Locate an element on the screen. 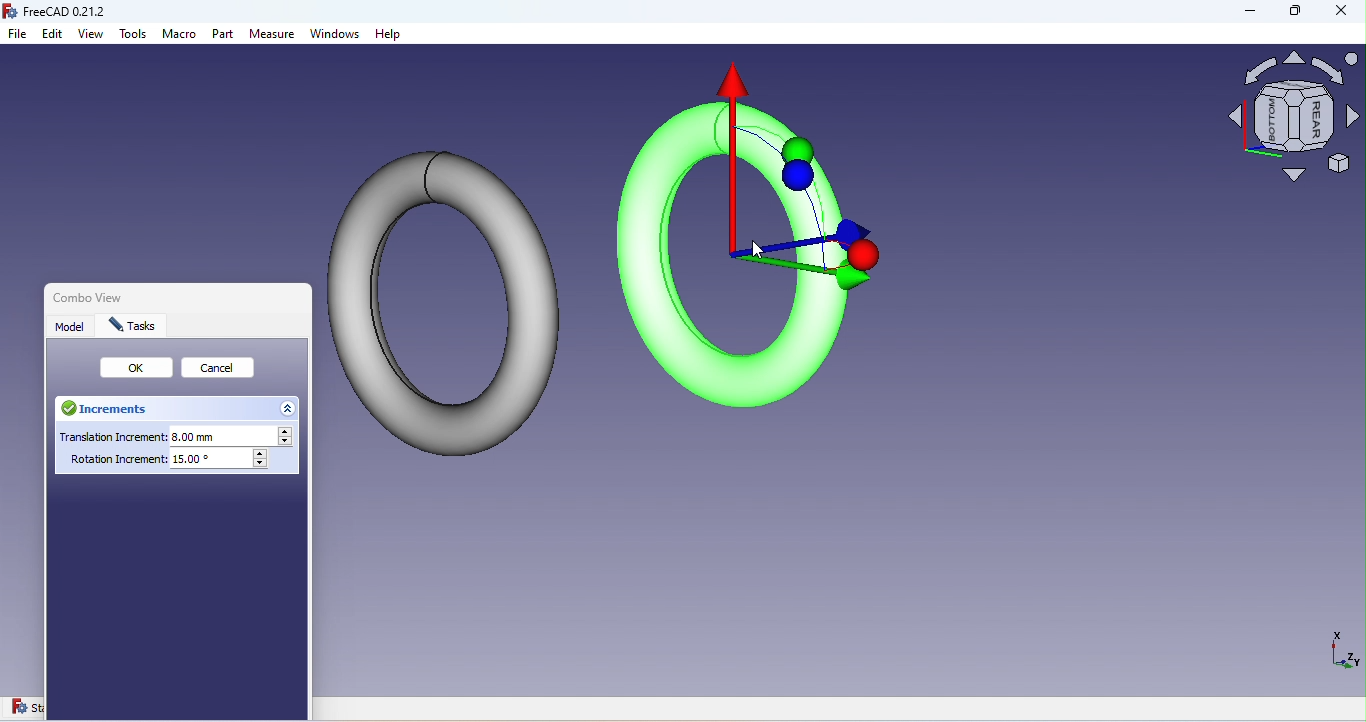  Dimensions is located at coordinates (1341, 656).